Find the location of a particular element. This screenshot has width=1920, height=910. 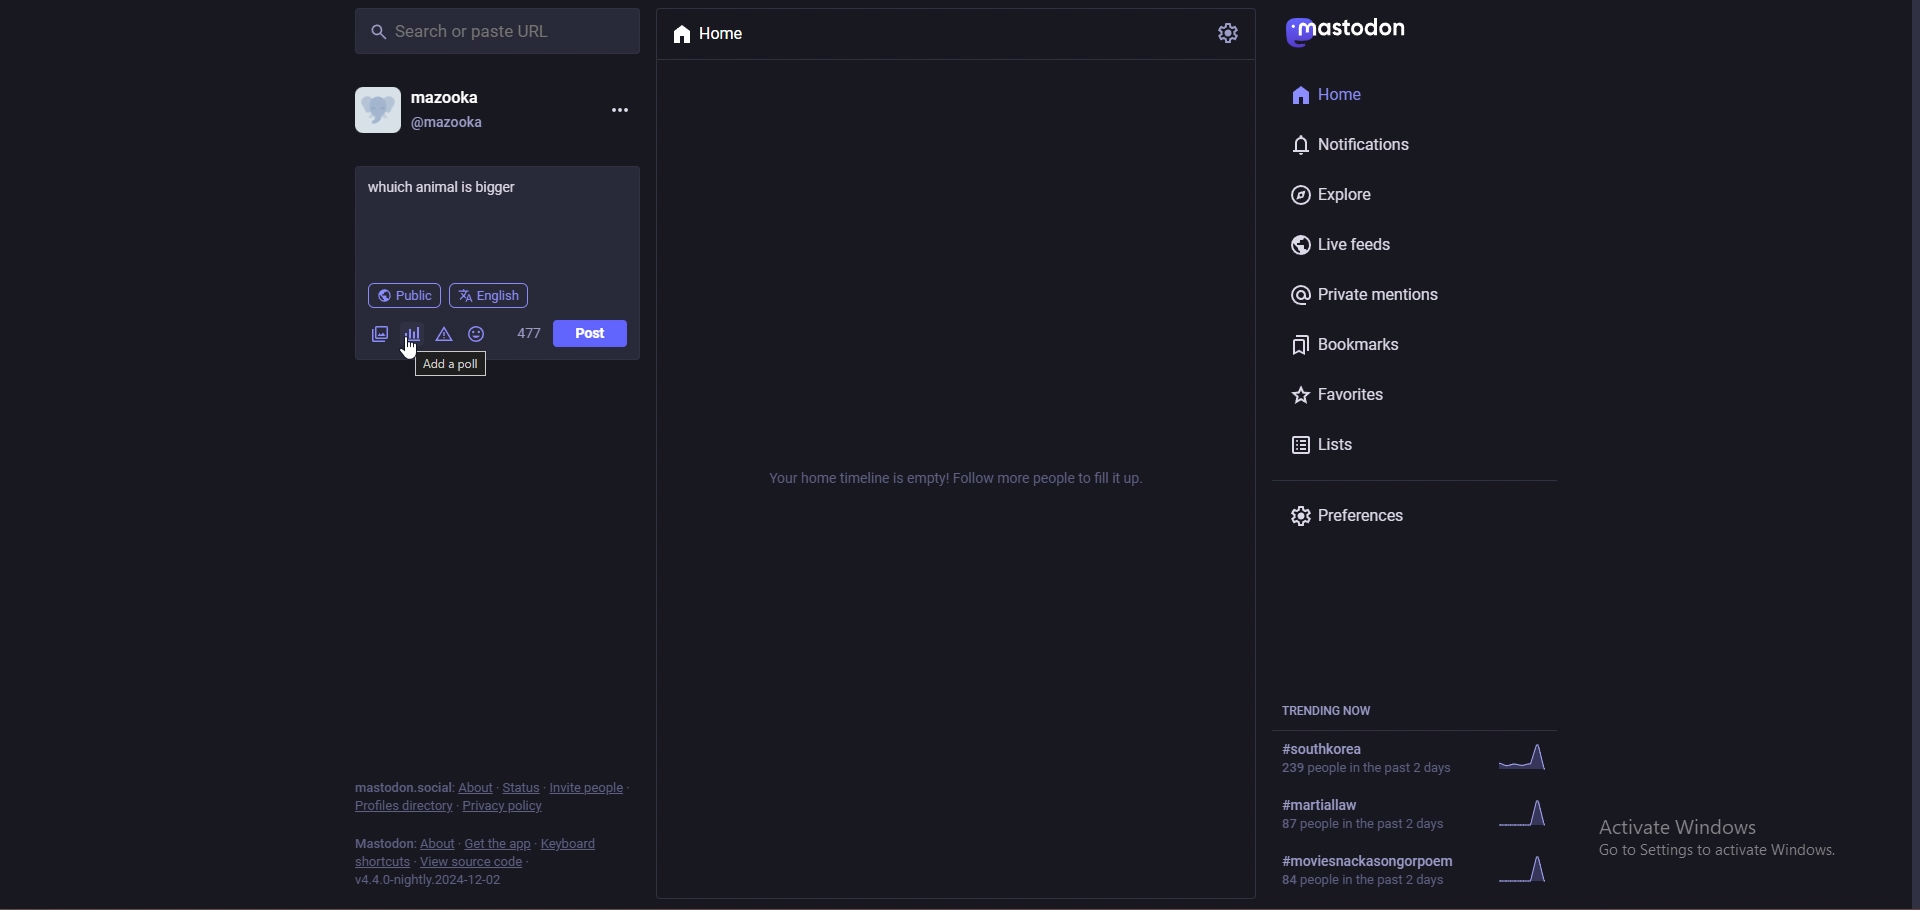

trending now is located at coordinates (1343, 711).